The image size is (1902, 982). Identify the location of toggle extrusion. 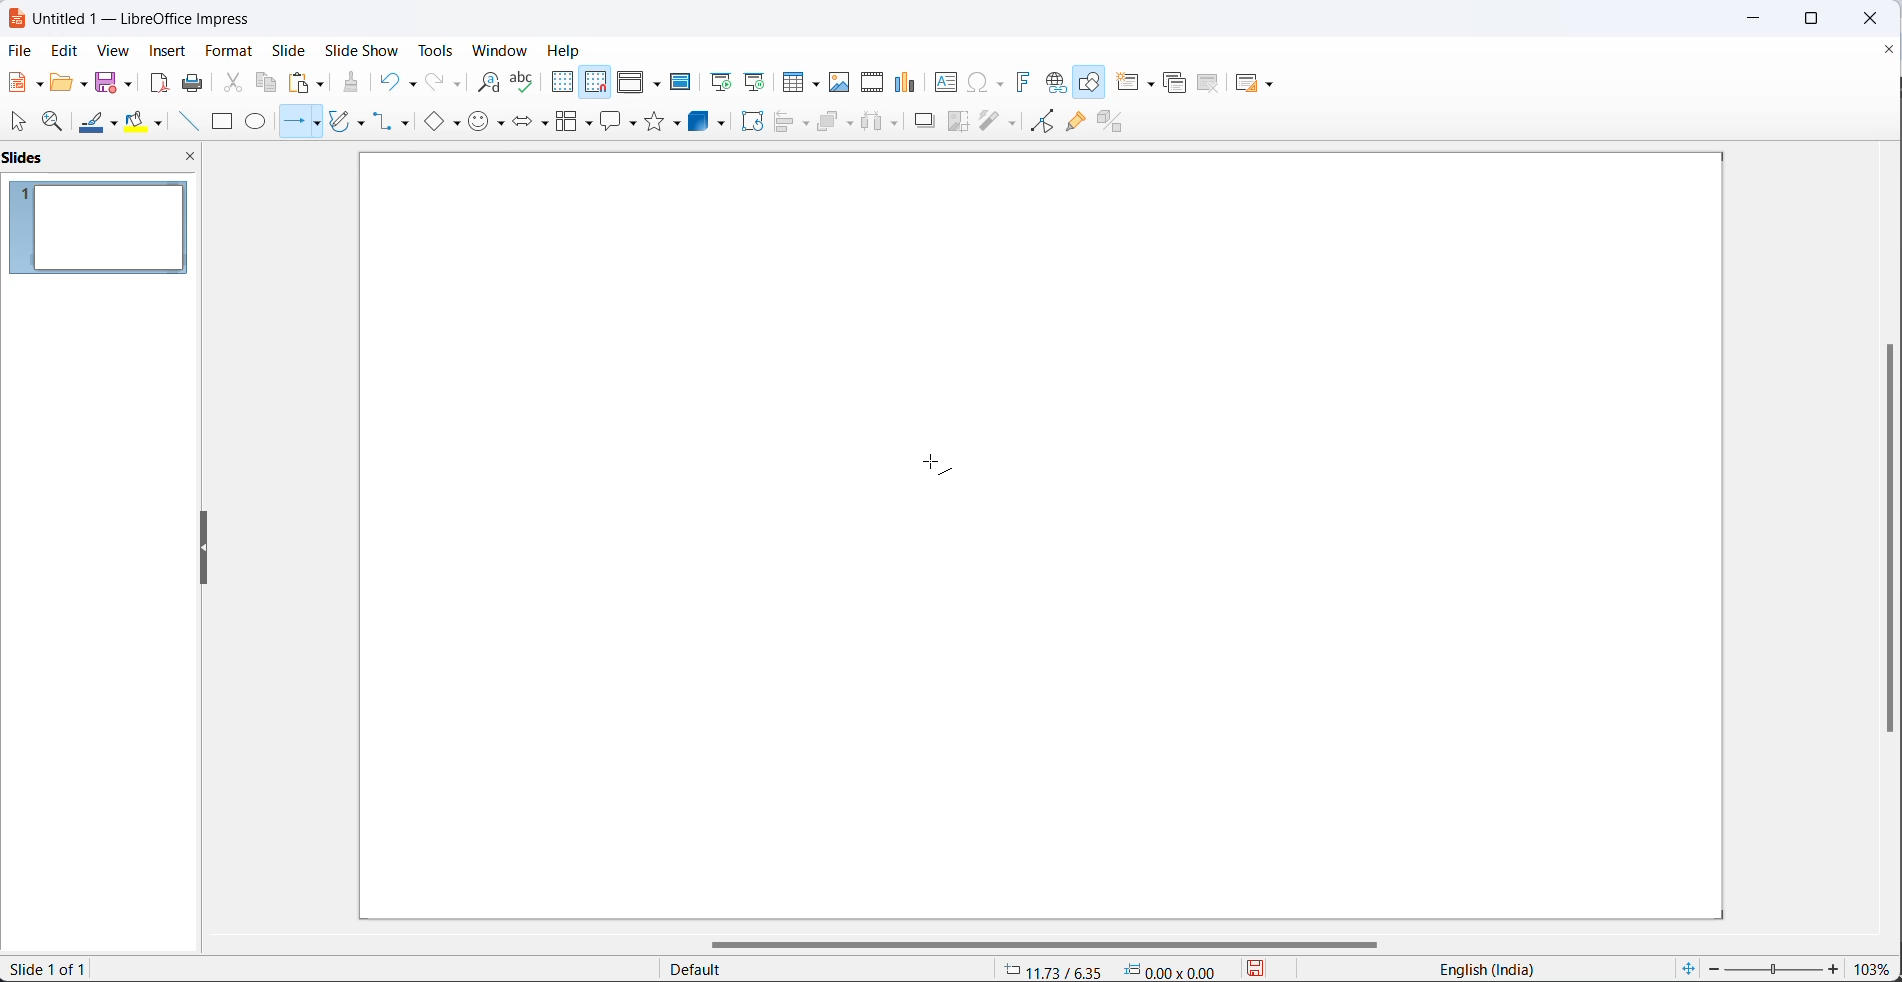
(1116, 121).